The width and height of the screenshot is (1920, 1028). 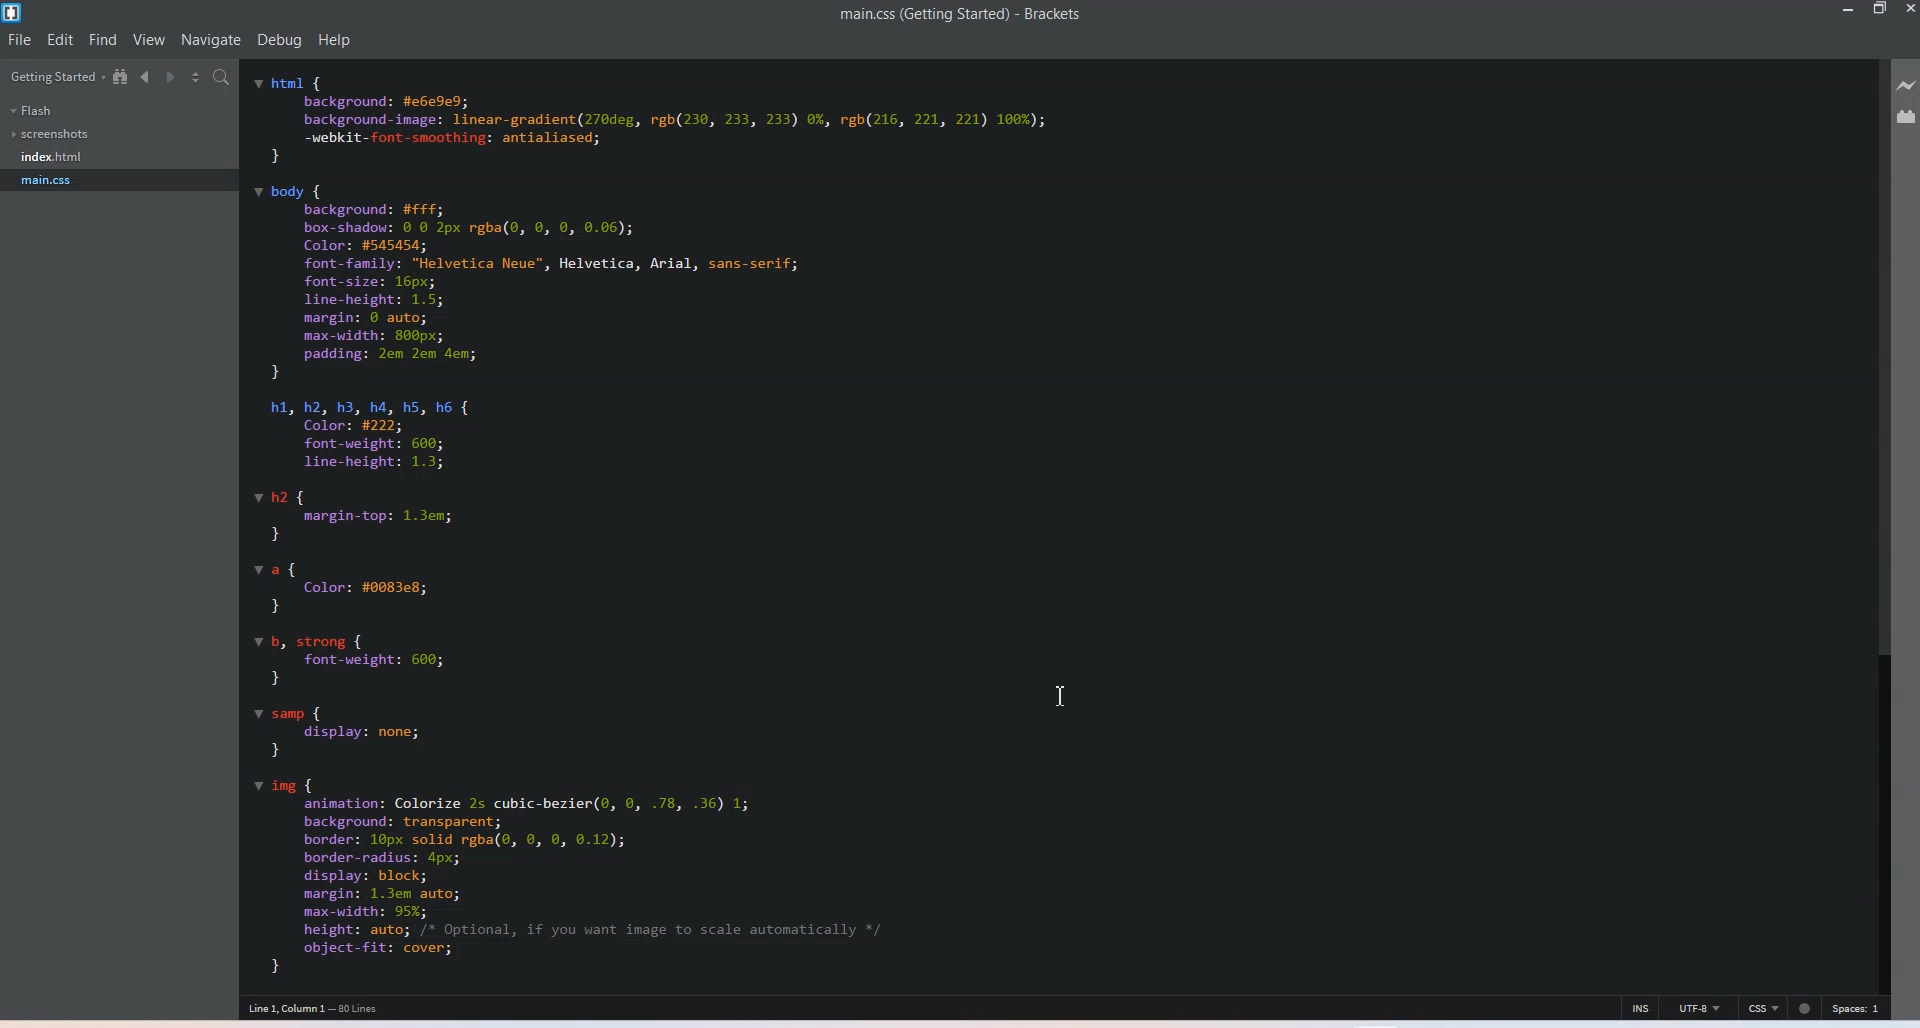 I want to click on Text Cursor, so click(x=1062, y=695).